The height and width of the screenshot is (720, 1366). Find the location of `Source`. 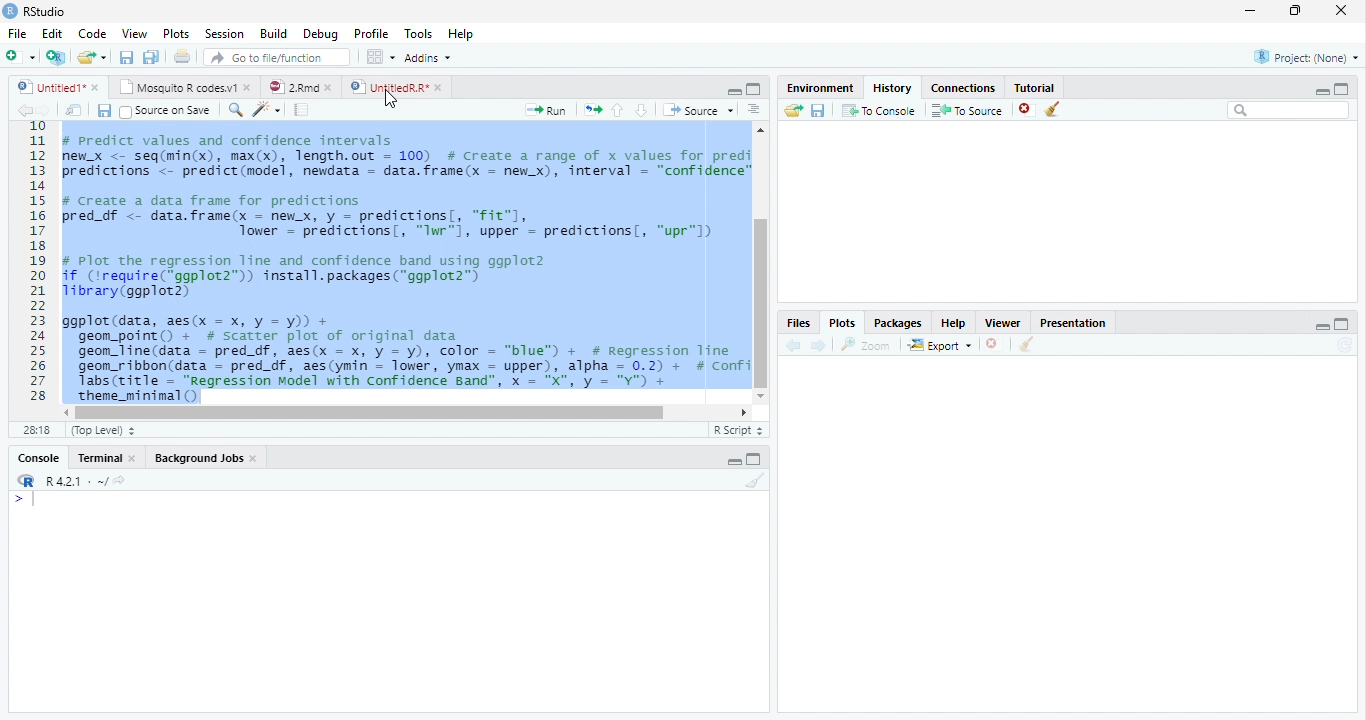

Source is located at coordinates (699, 111).